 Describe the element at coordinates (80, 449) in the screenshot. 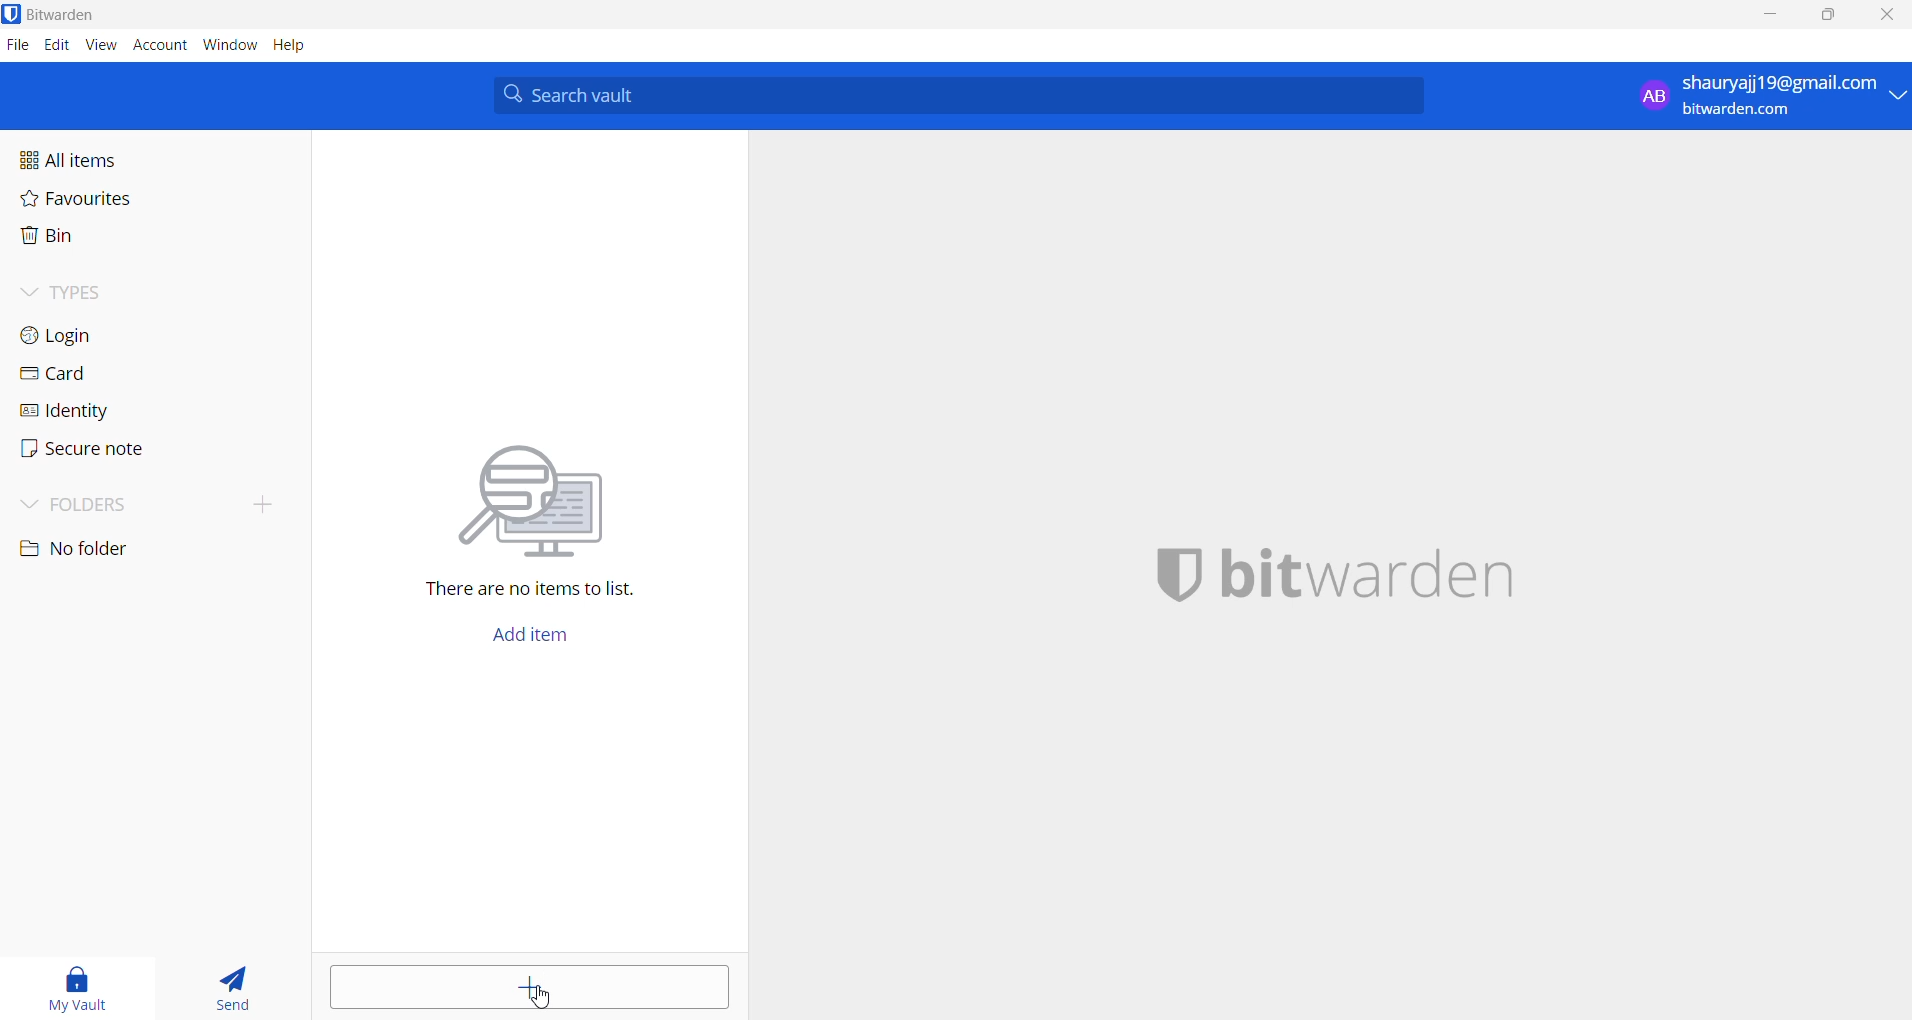

I see `secure note` at that location.